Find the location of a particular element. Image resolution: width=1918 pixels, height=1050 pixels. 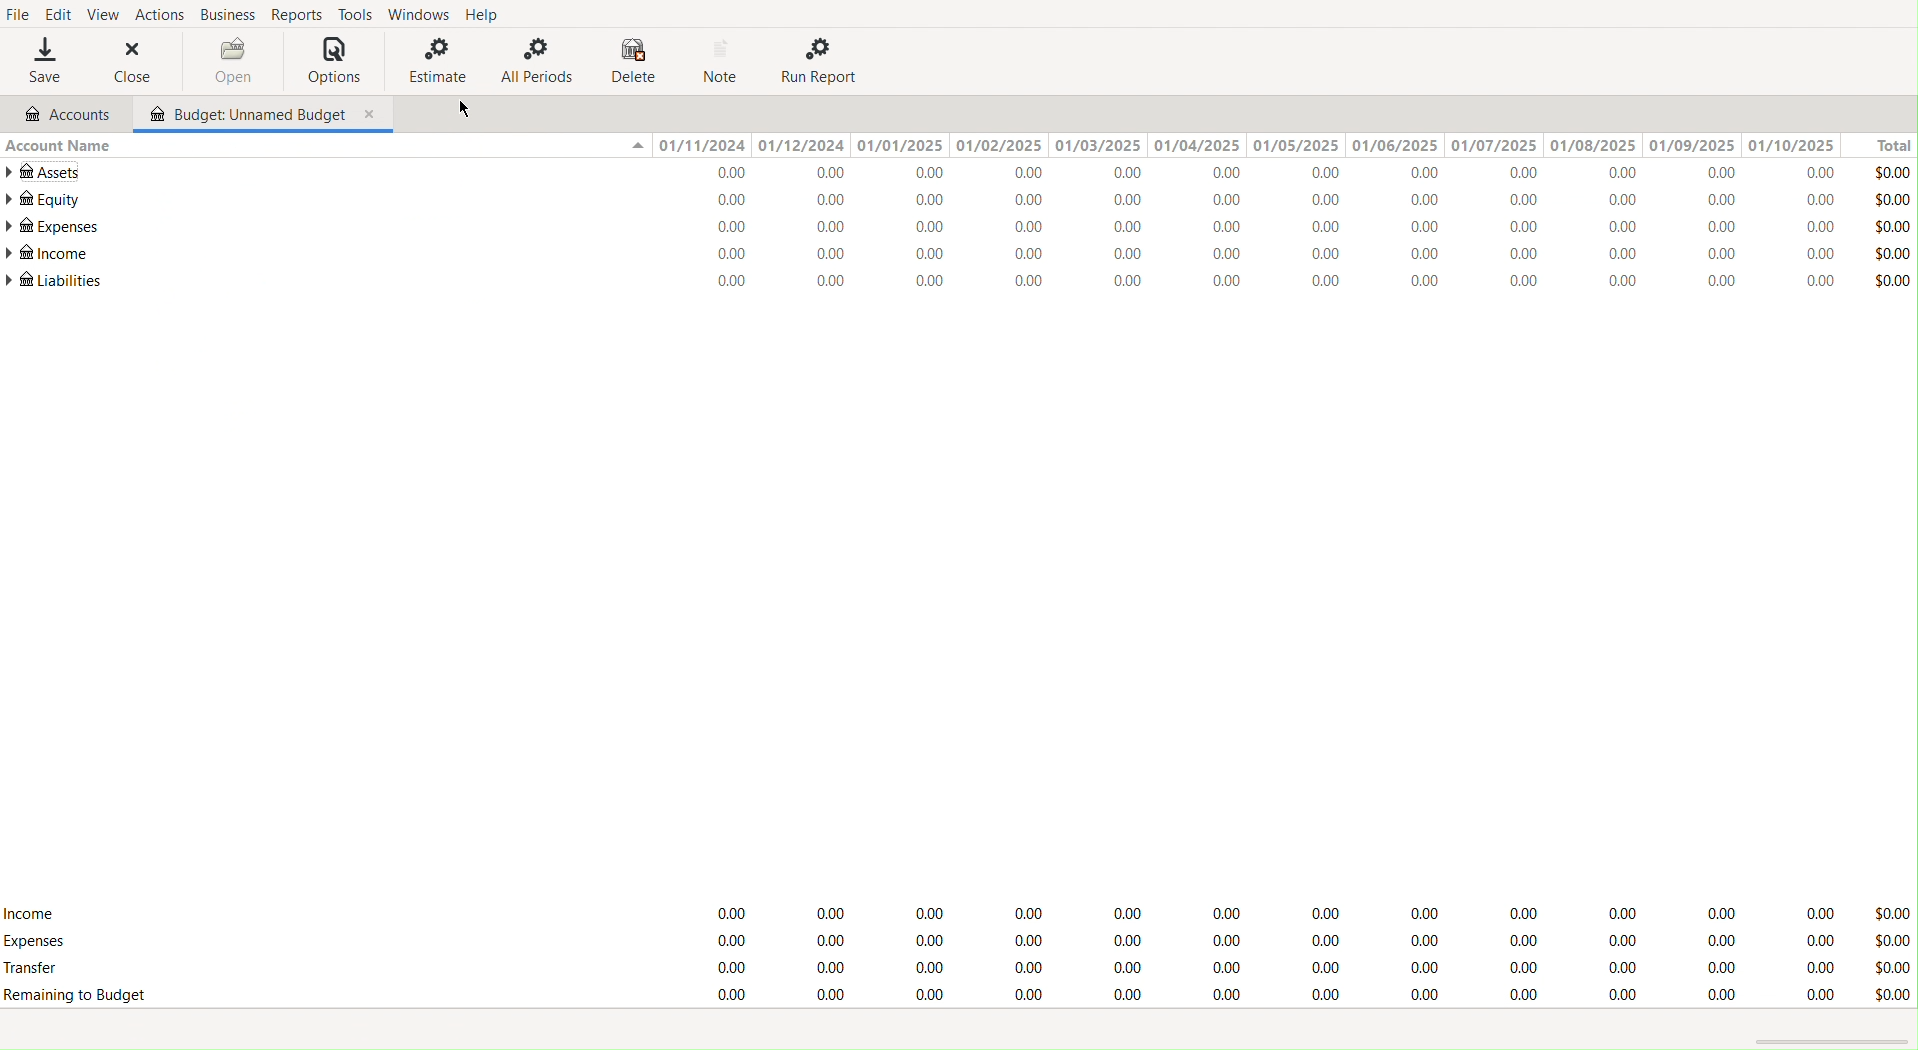

Income is located at coordinates (48, 255).